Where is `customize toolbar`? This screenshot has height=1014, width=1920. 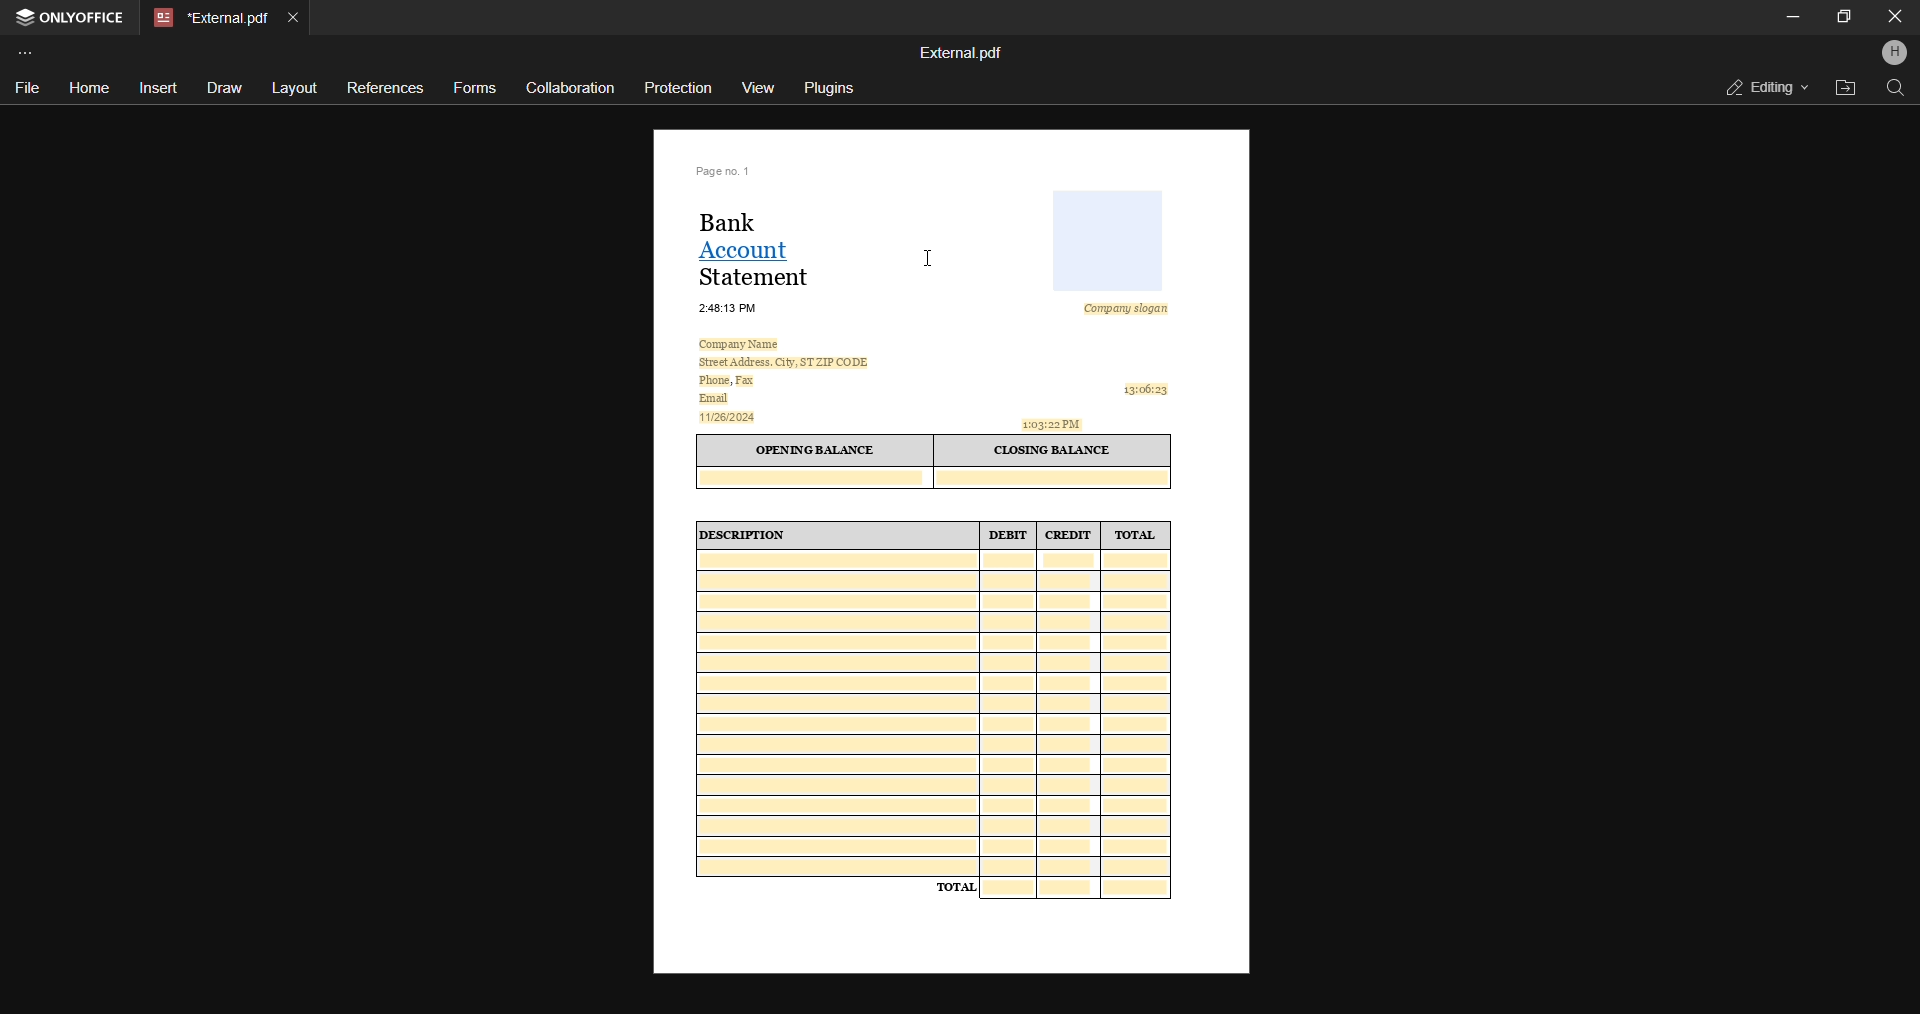 customize toolbar is located at coordinates (28, 52).